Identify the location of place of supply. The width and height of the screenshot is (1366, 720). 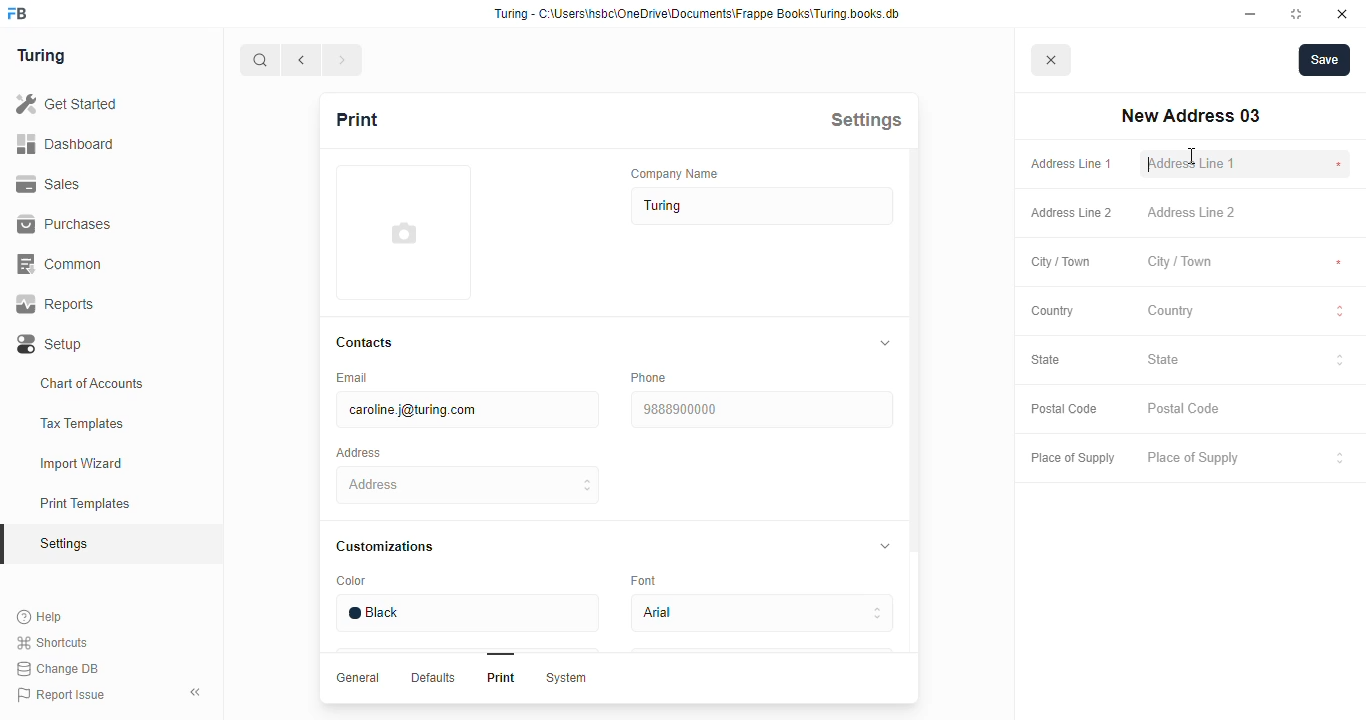
(1072, 459).